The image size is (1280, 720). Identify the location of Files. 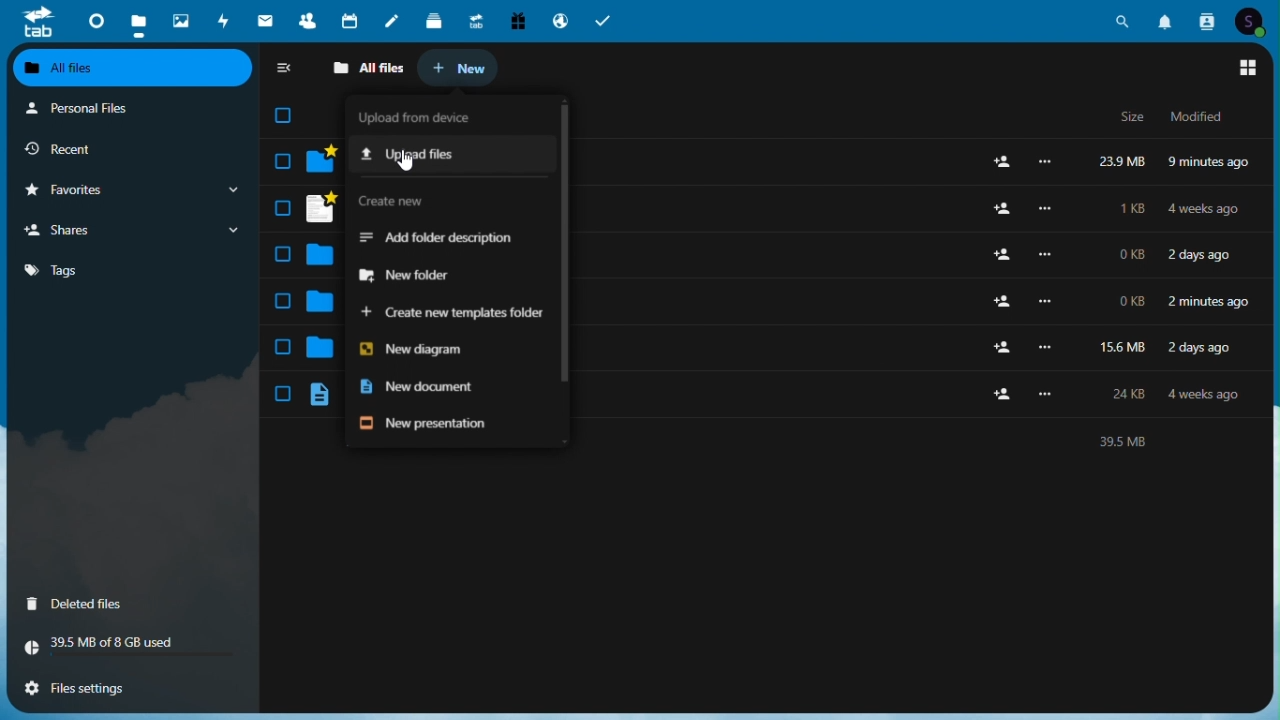
(1112, 391).